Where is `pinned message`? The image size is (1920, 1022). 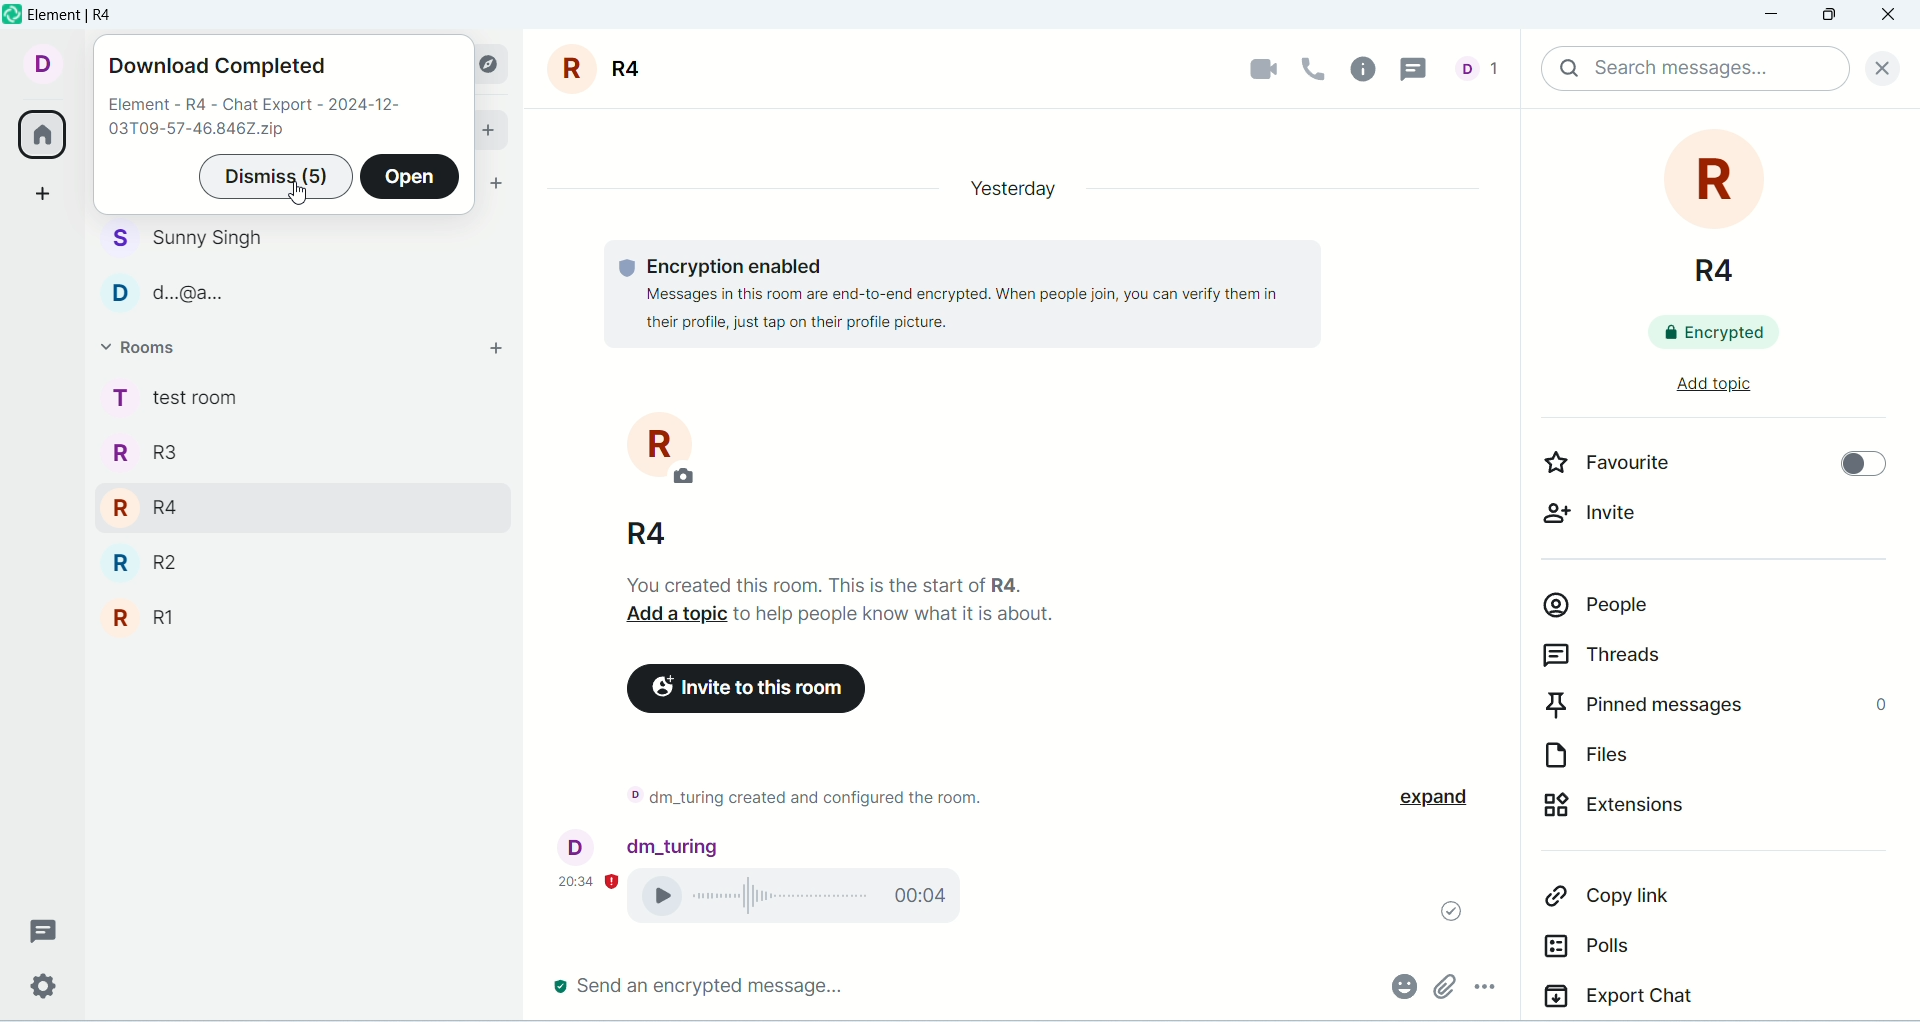
pinned message is located at coordinates (1713, 709).